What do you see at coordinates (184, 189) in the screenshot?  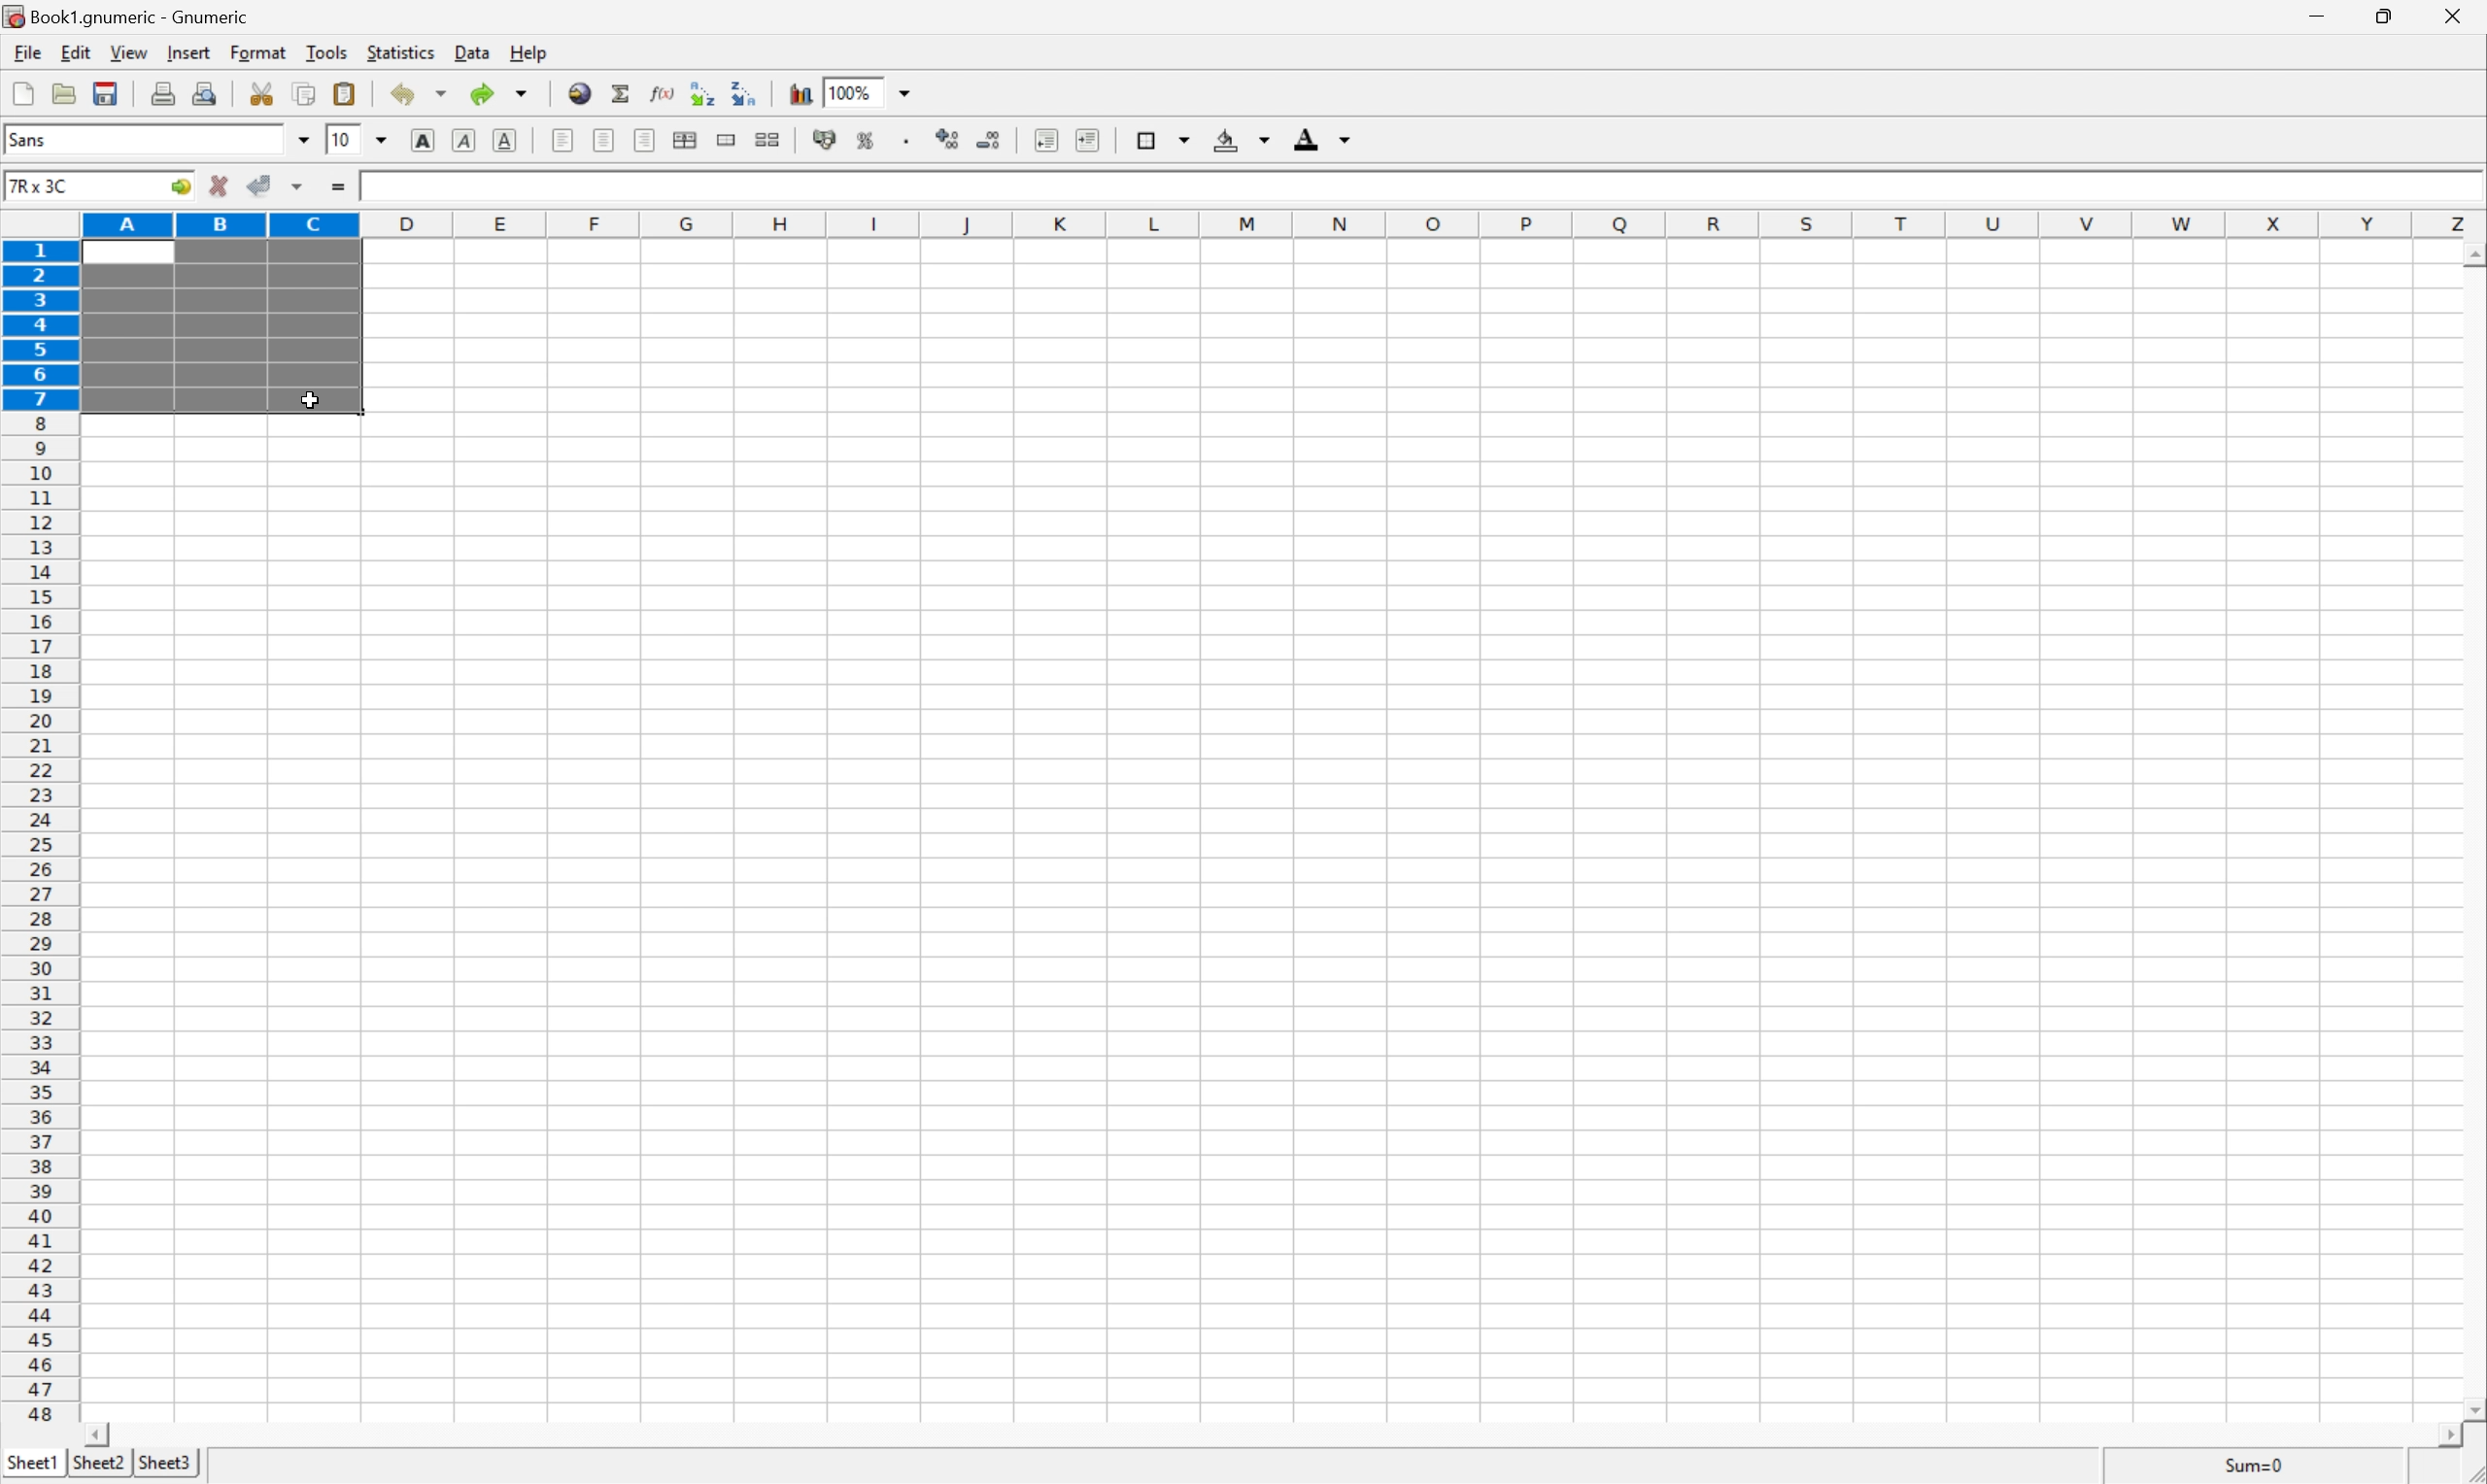 I see `go to` at bounding box center [184, 189].